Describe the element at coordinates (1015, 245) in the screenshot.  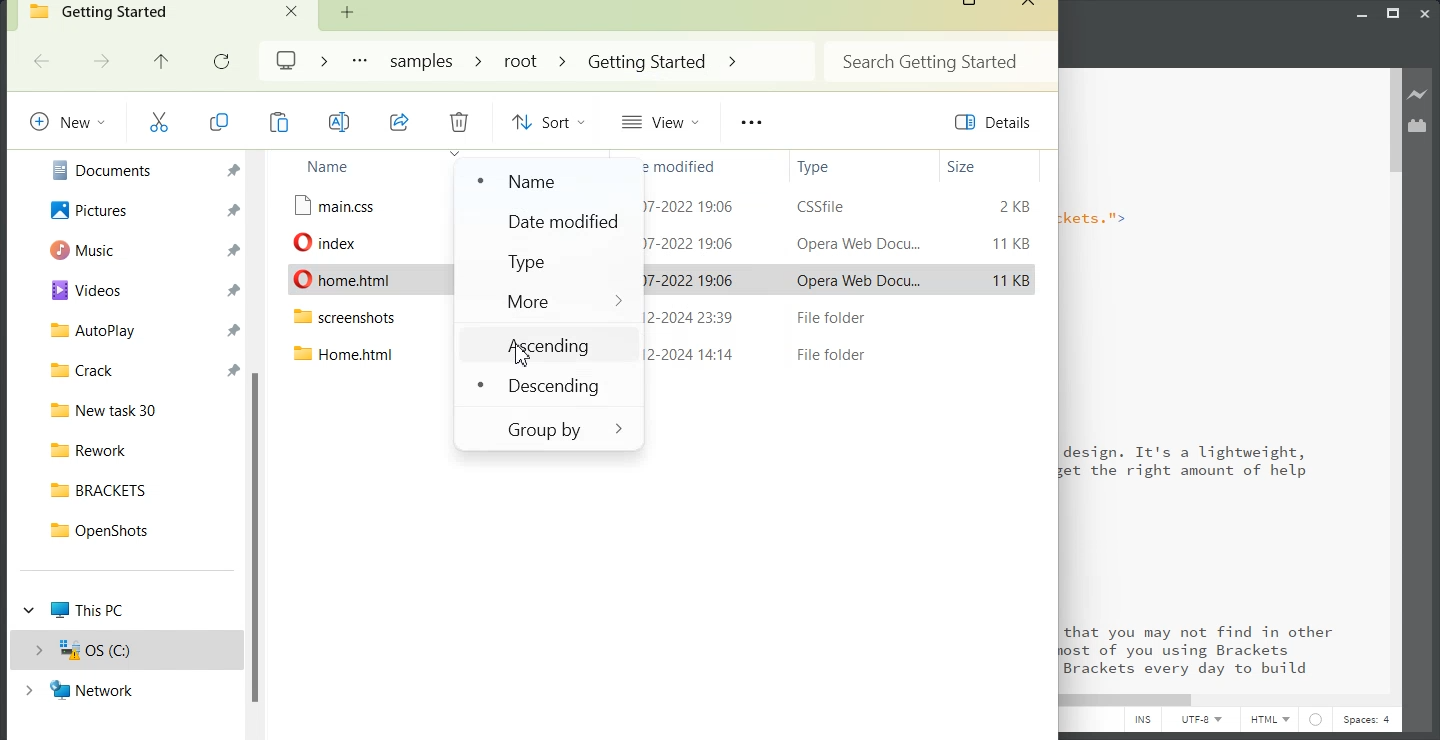
I see `11 KB` at that location.